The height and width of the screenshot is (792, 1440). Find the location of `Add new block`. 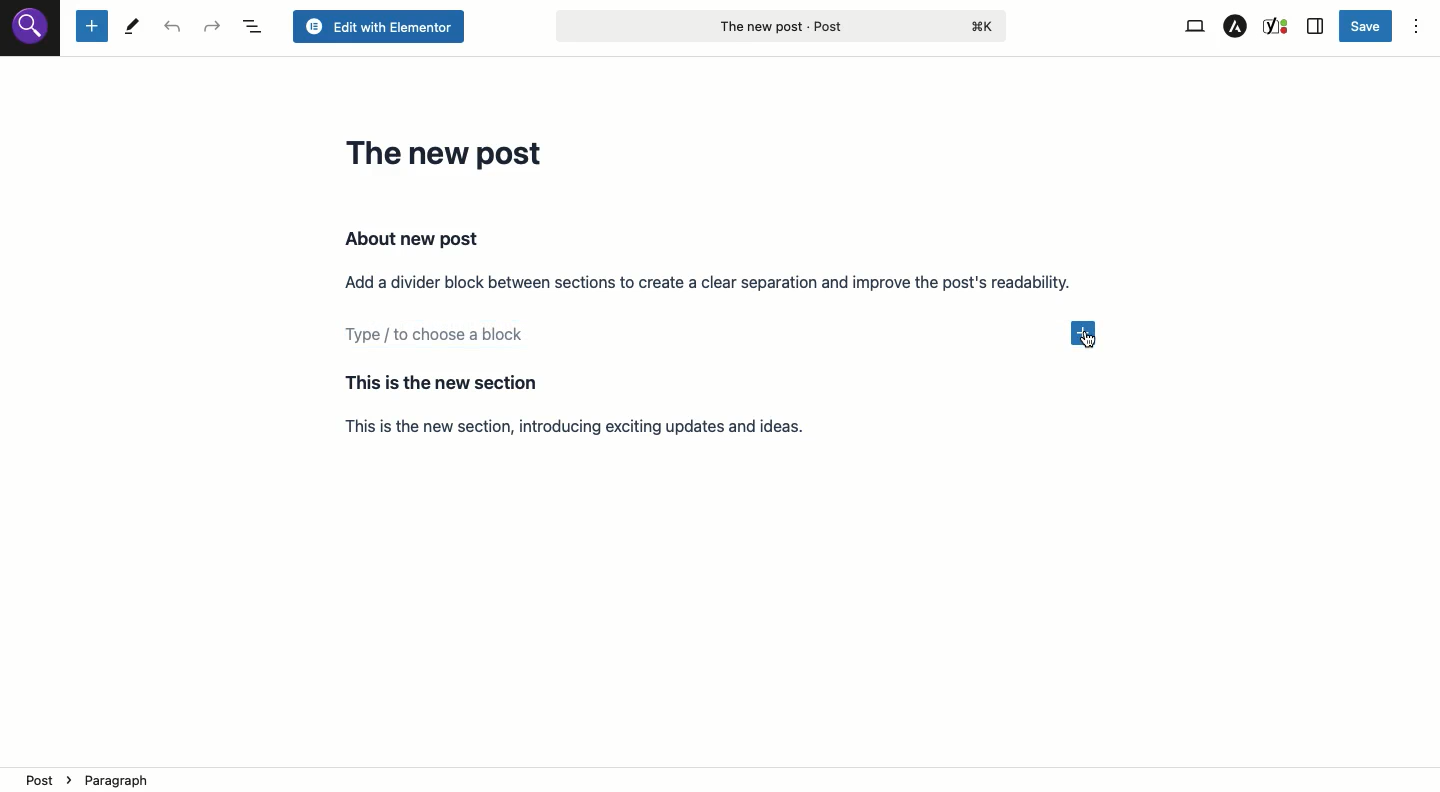

Add new block is located at coordinates (1089, 331).